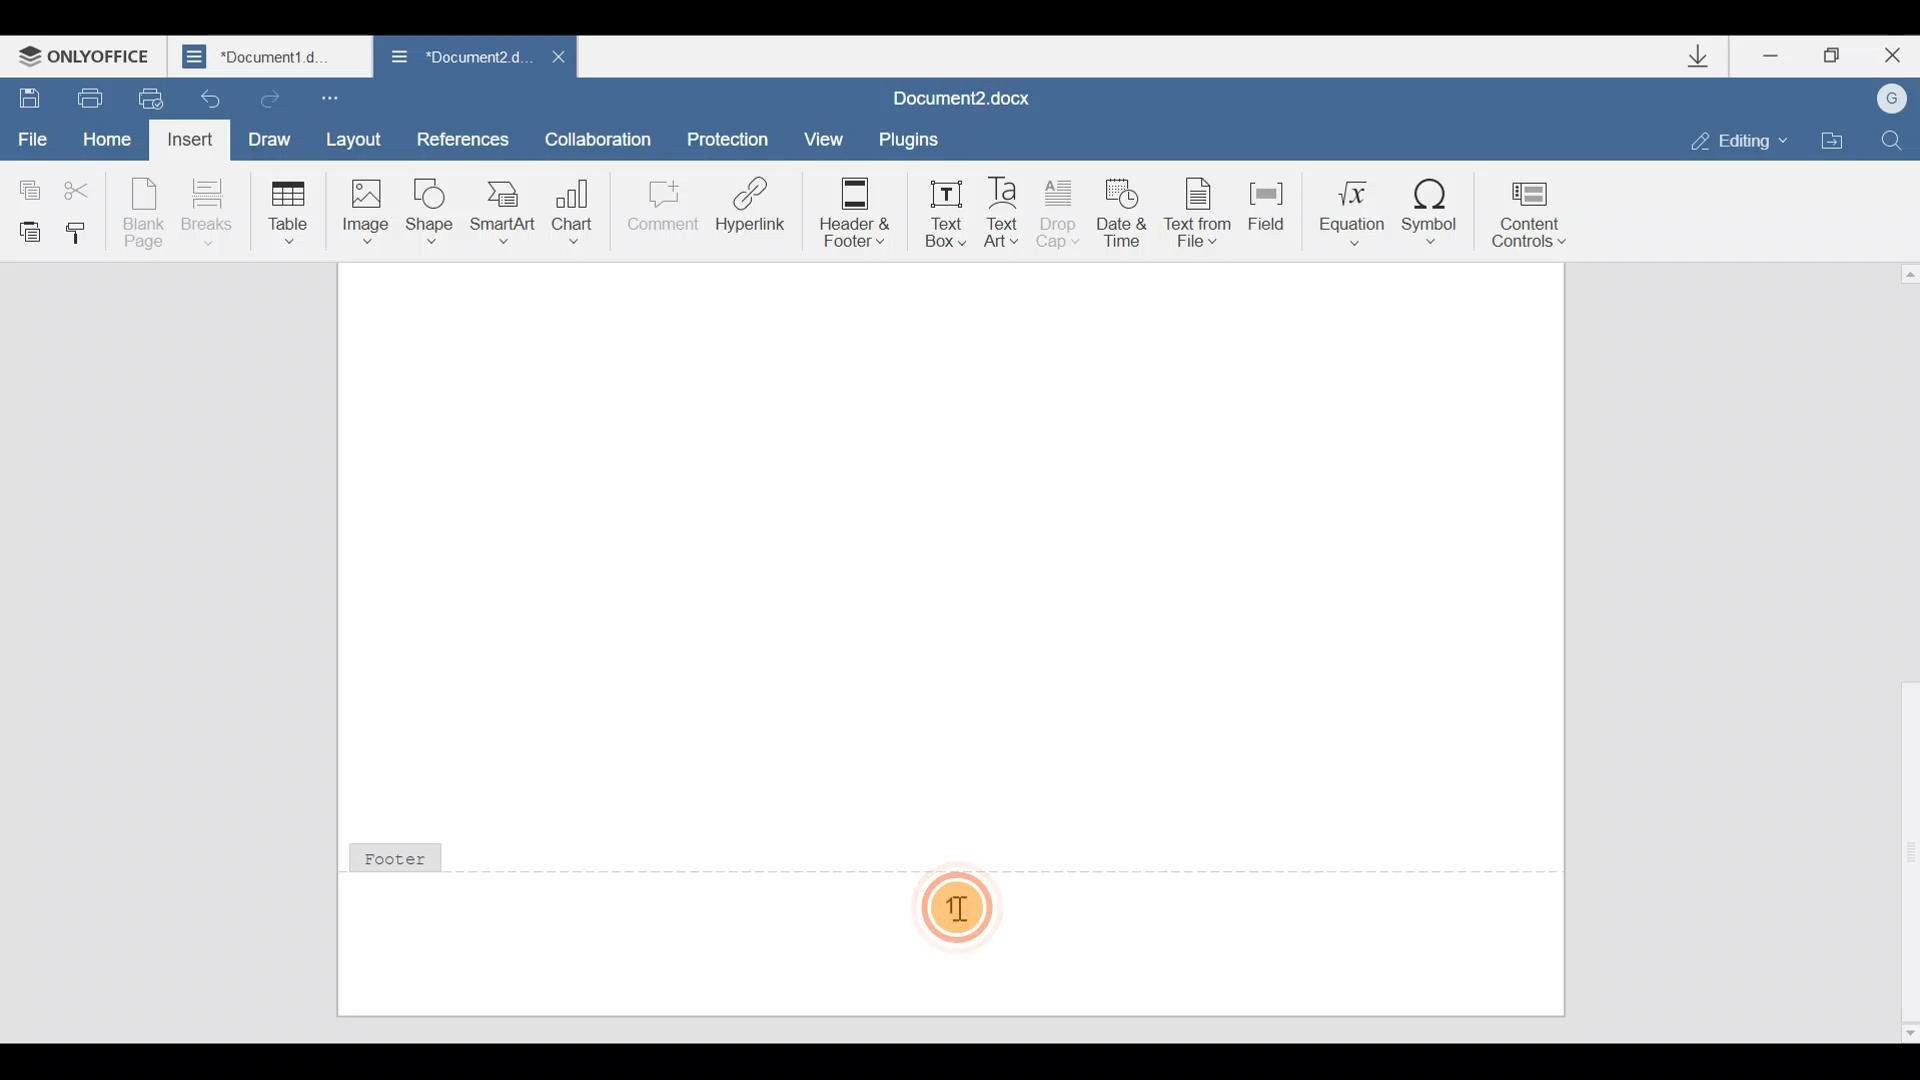 This screenshot has width=1920, height=1080. I want to click on Copy style, so click(84, 232).